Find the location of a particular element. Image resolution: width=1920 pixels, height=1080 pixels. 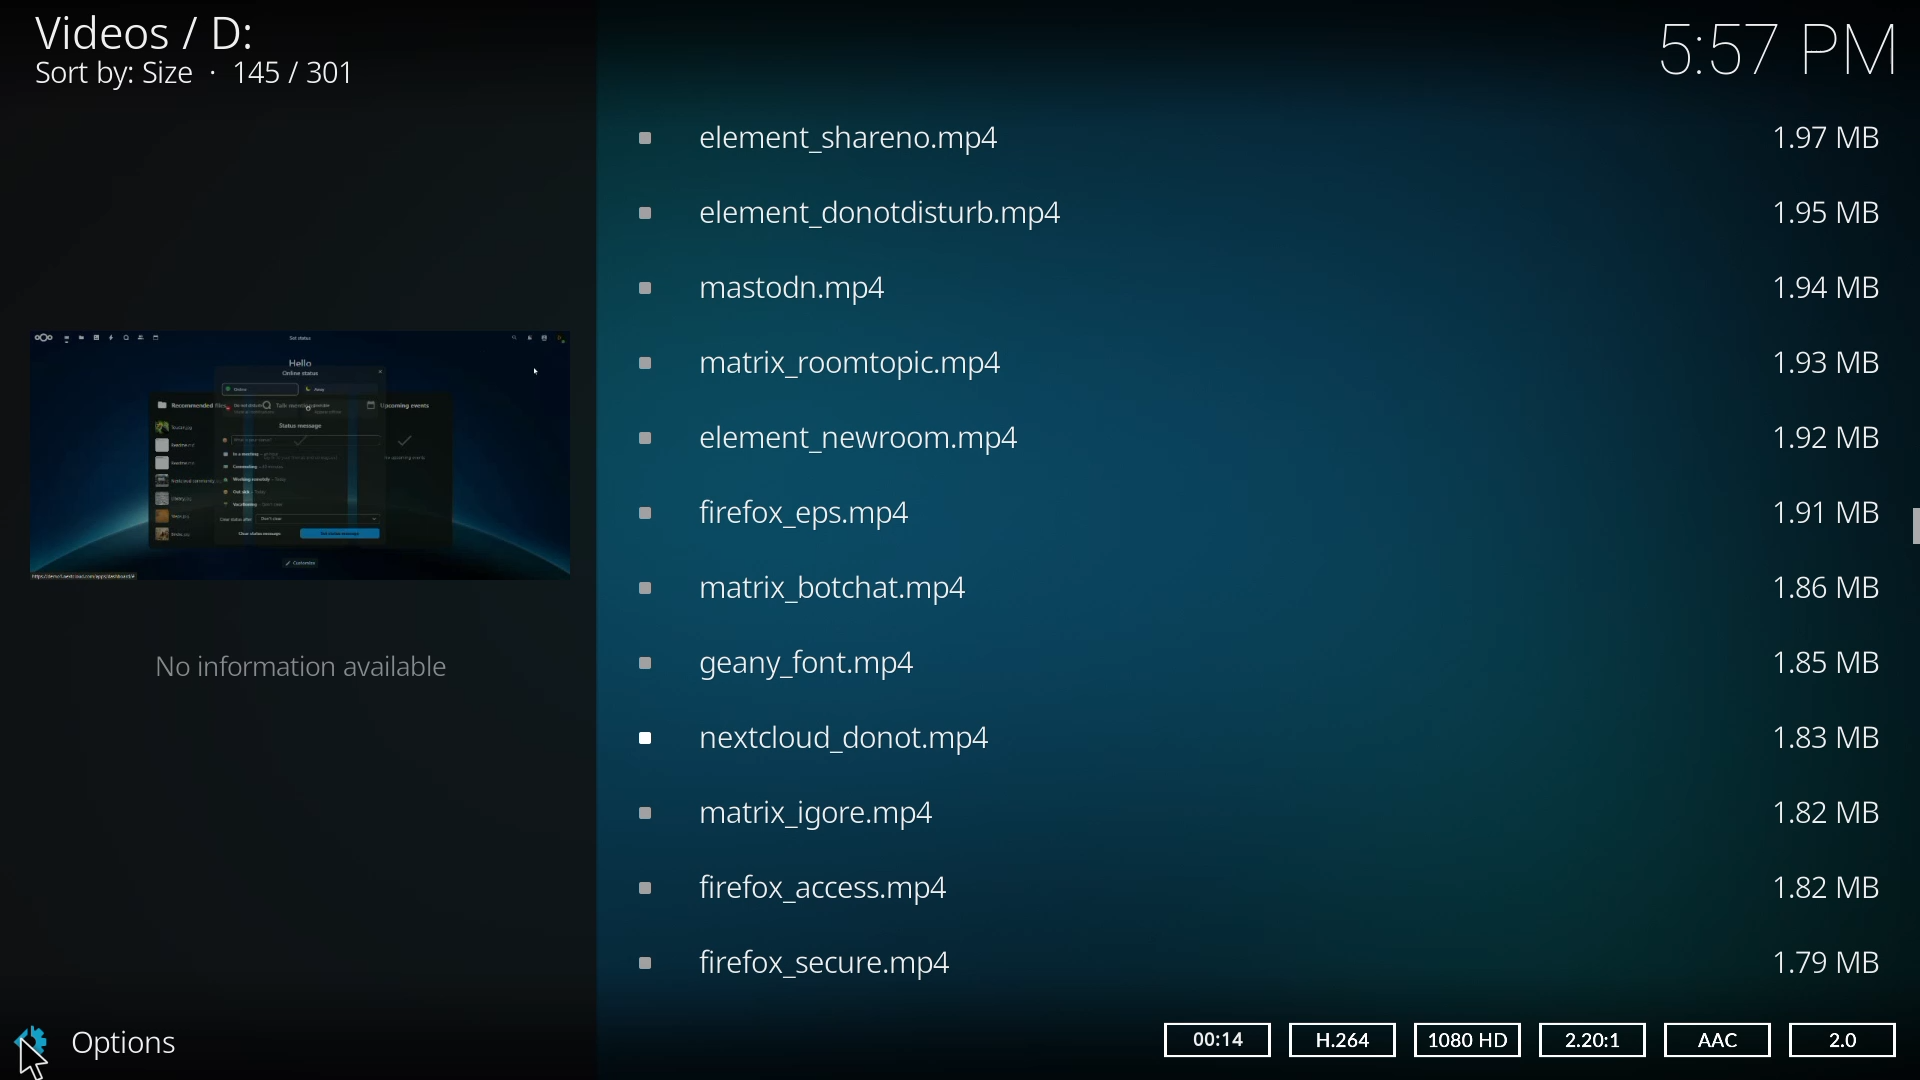

2 is located at coordinates (1839, 1039).